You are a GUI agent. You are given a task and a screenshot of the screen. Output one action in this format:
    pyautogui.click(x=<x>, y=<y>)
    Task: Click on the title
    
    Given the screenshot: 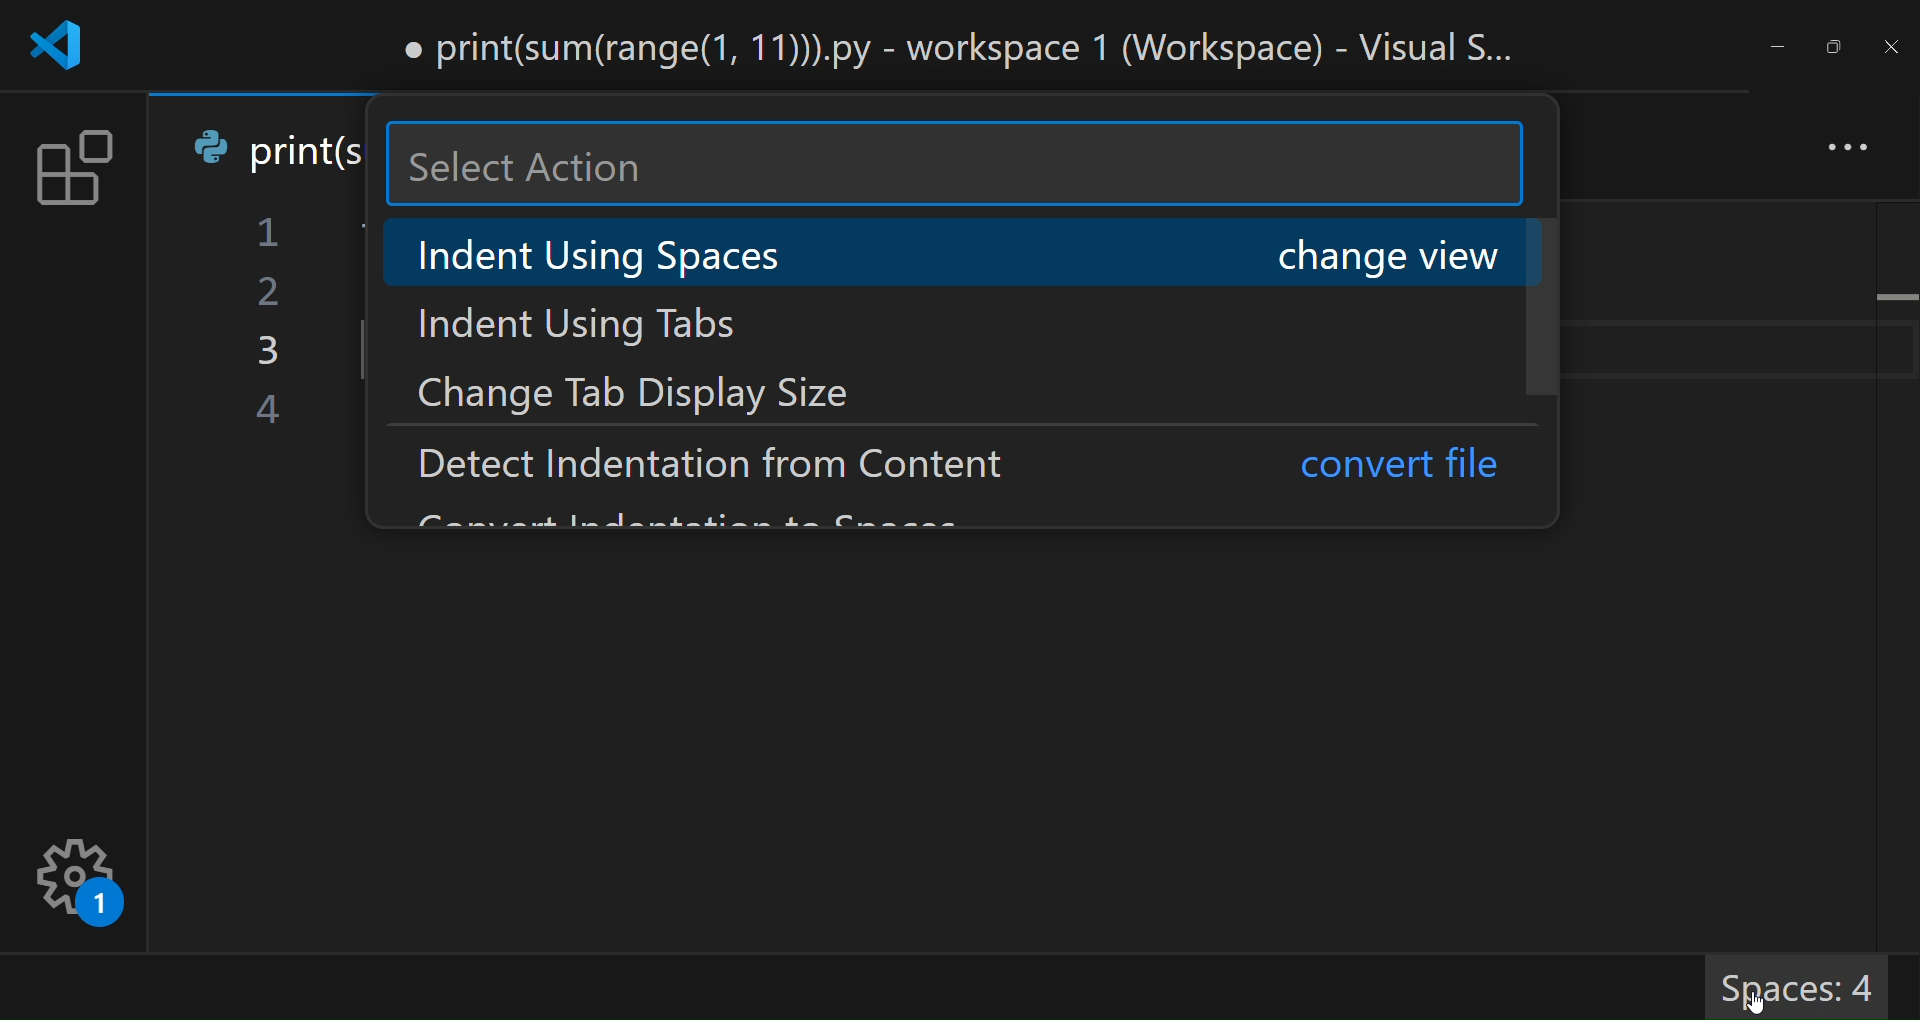 What is the action you would take?
    pyautogui.click(x=966, y=51)
    